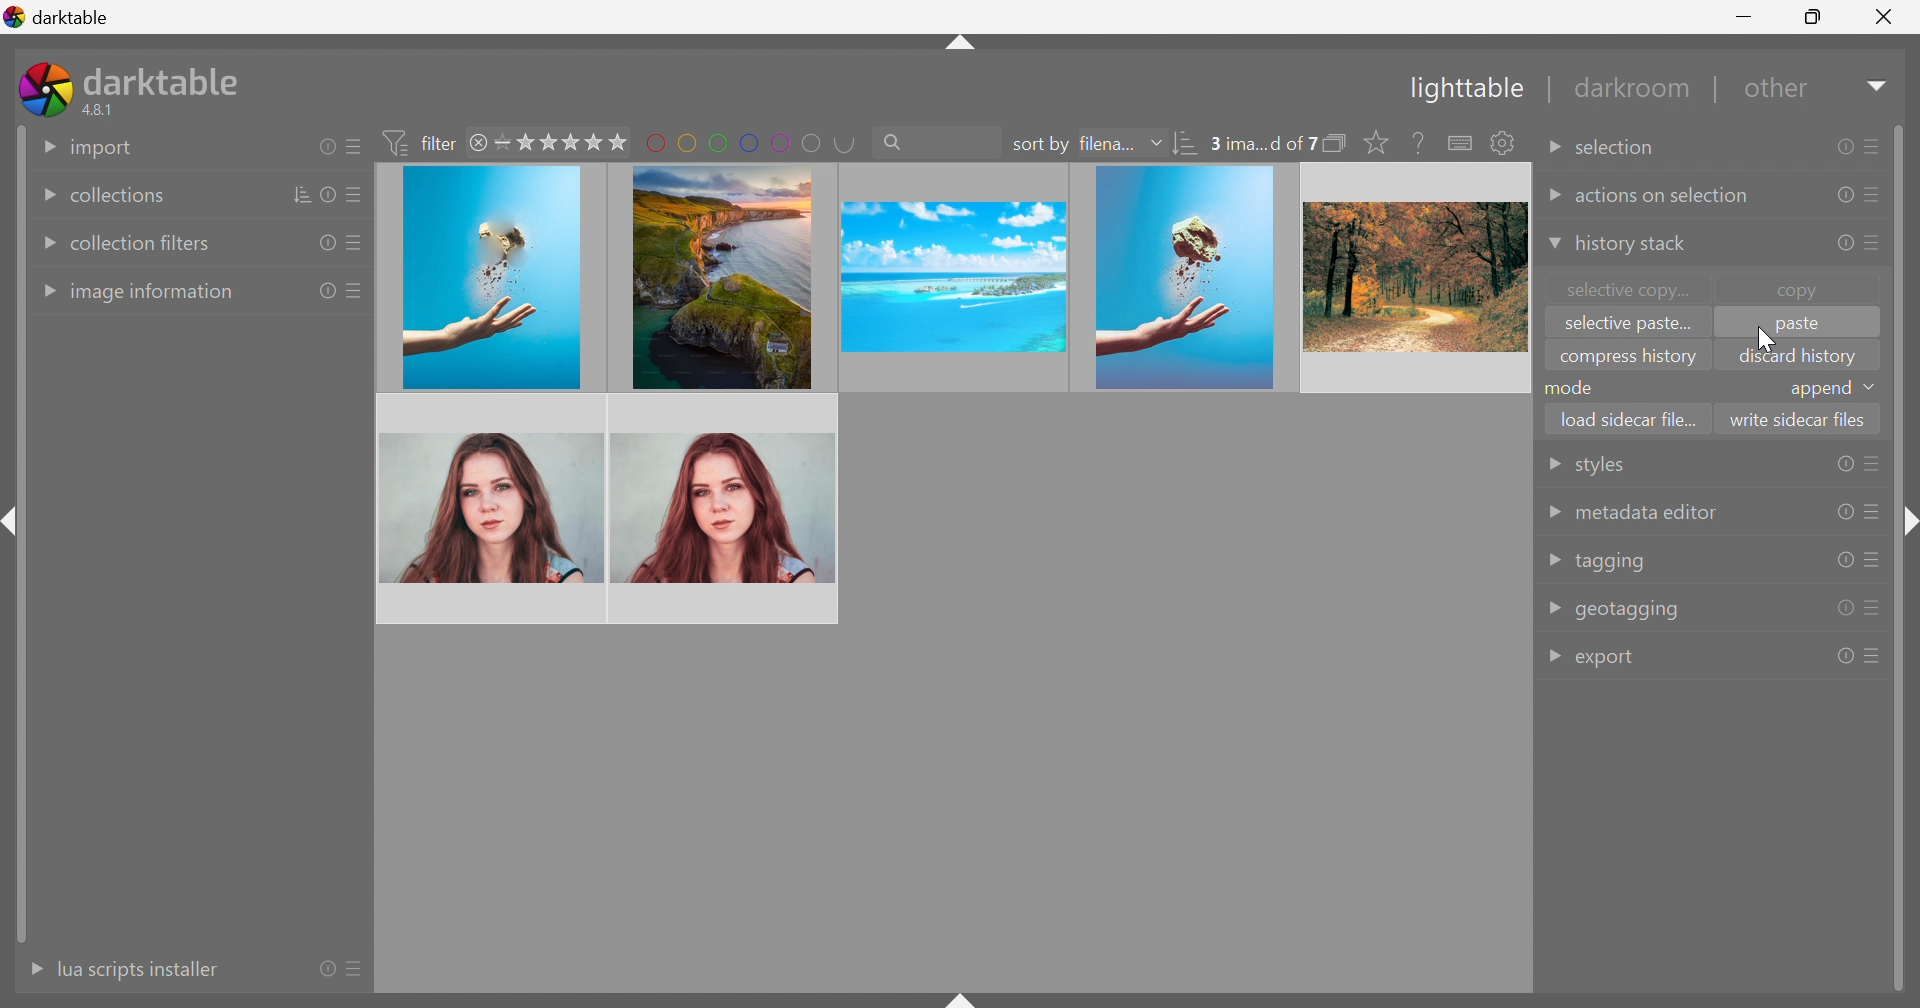 This screenshot has height=1008, width=1920. I want to click on presets, so click(1877, 194).